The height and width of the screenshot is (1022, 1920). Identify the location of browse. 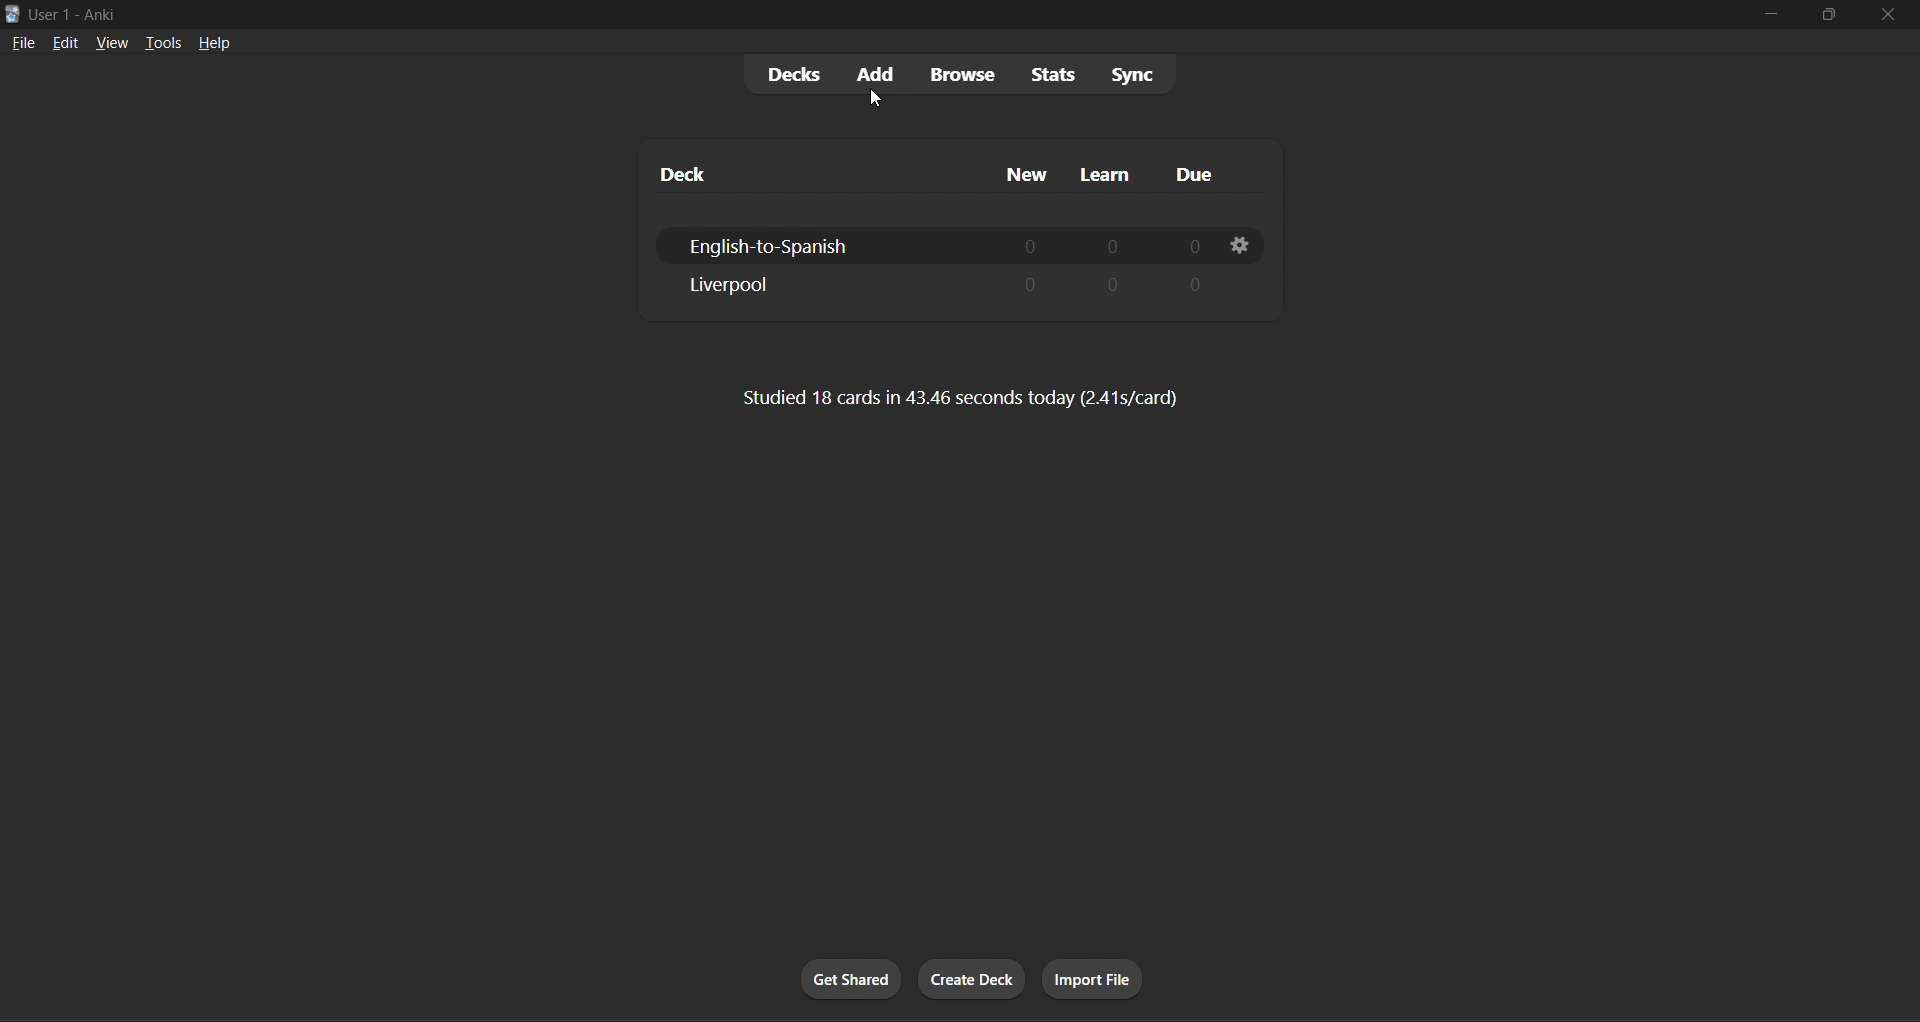
(960, 72).